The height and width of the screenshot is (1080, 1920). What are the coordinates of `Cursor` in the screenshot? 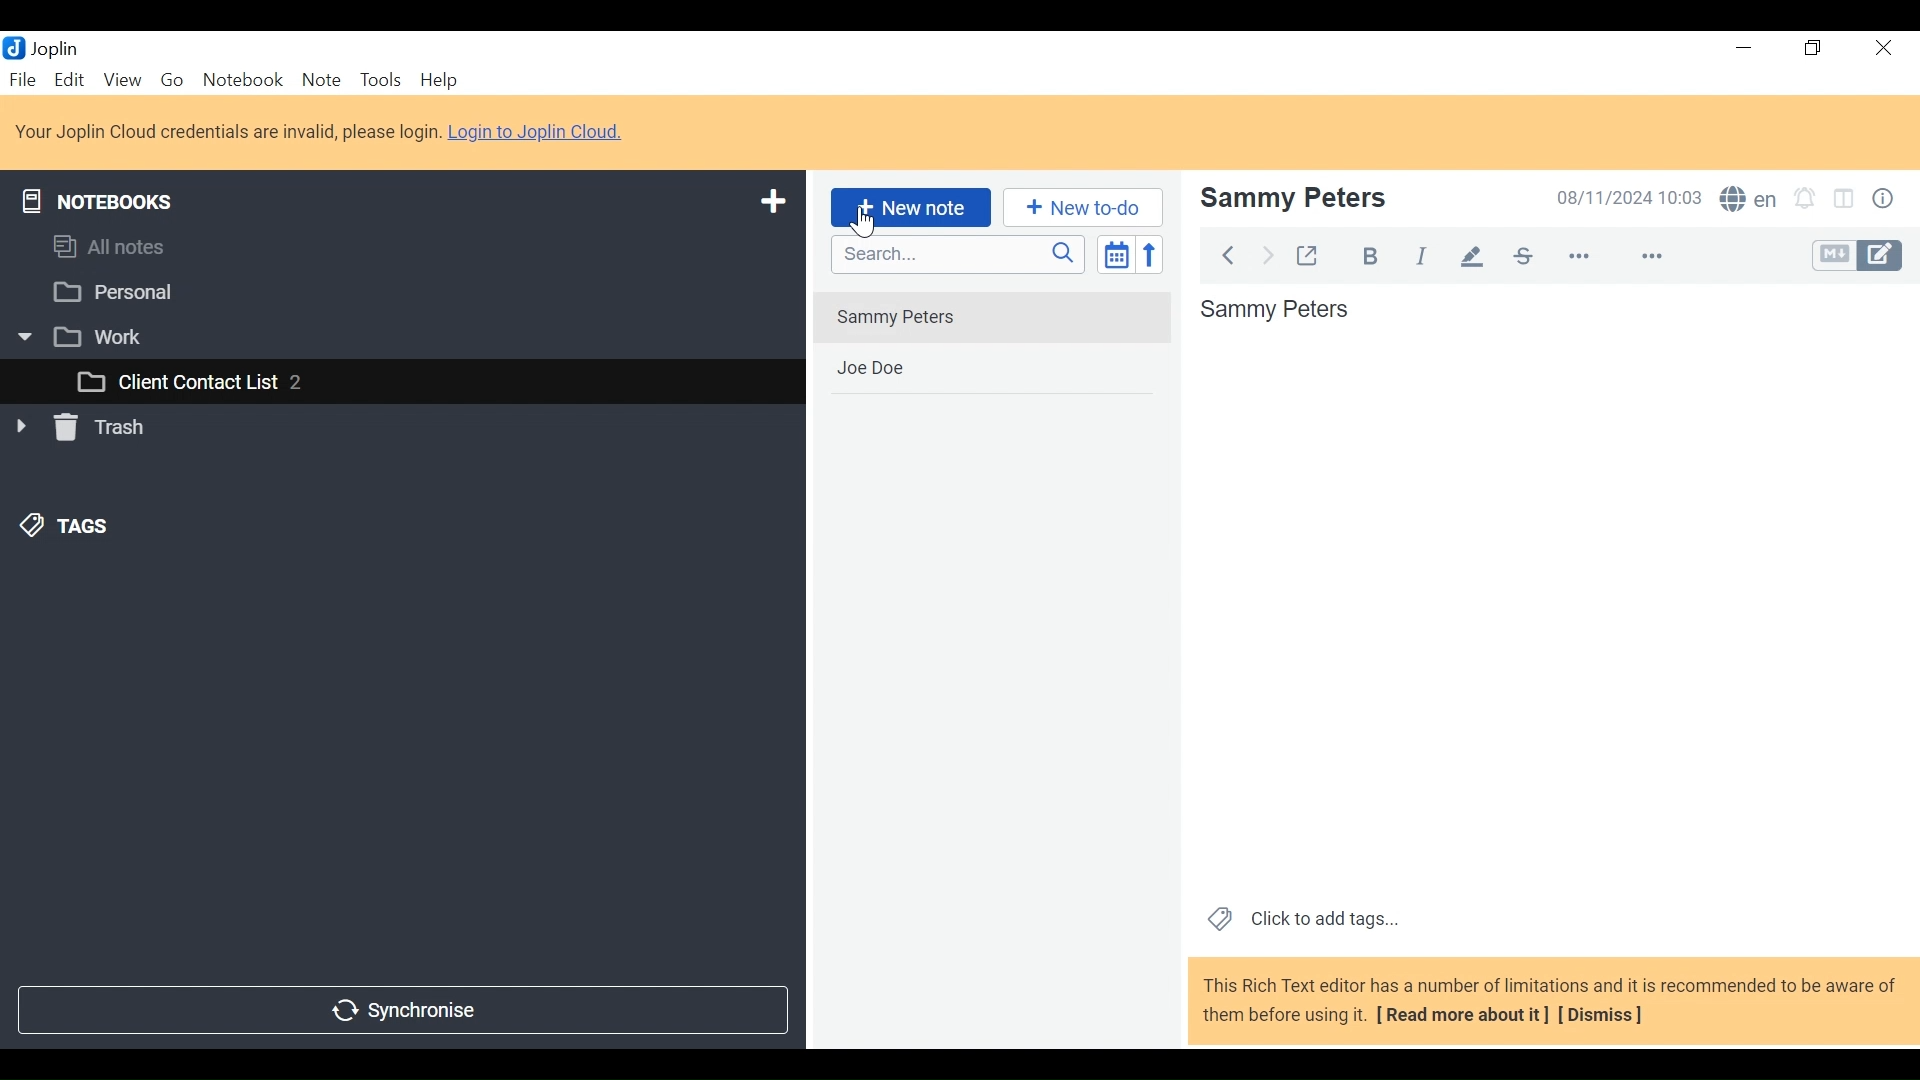 It's located at (868, 224).